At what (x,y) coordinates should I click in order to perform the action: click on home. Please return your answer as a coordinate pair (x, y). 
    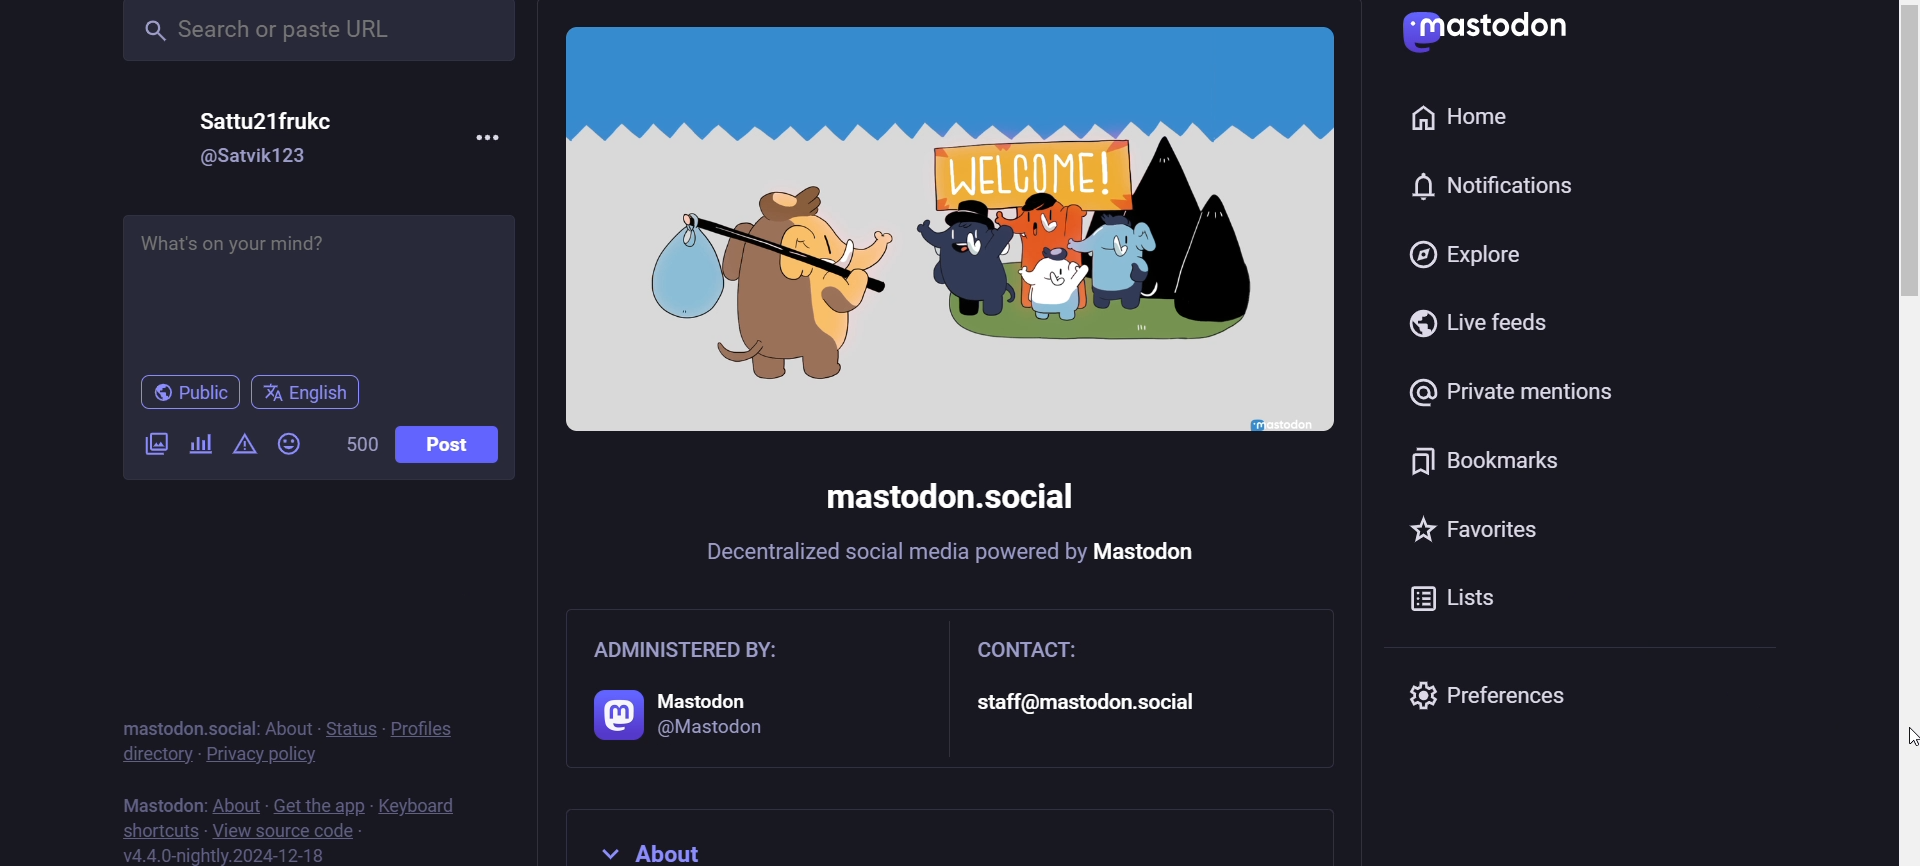
    Looking at the image, I should click on (1466, 120).